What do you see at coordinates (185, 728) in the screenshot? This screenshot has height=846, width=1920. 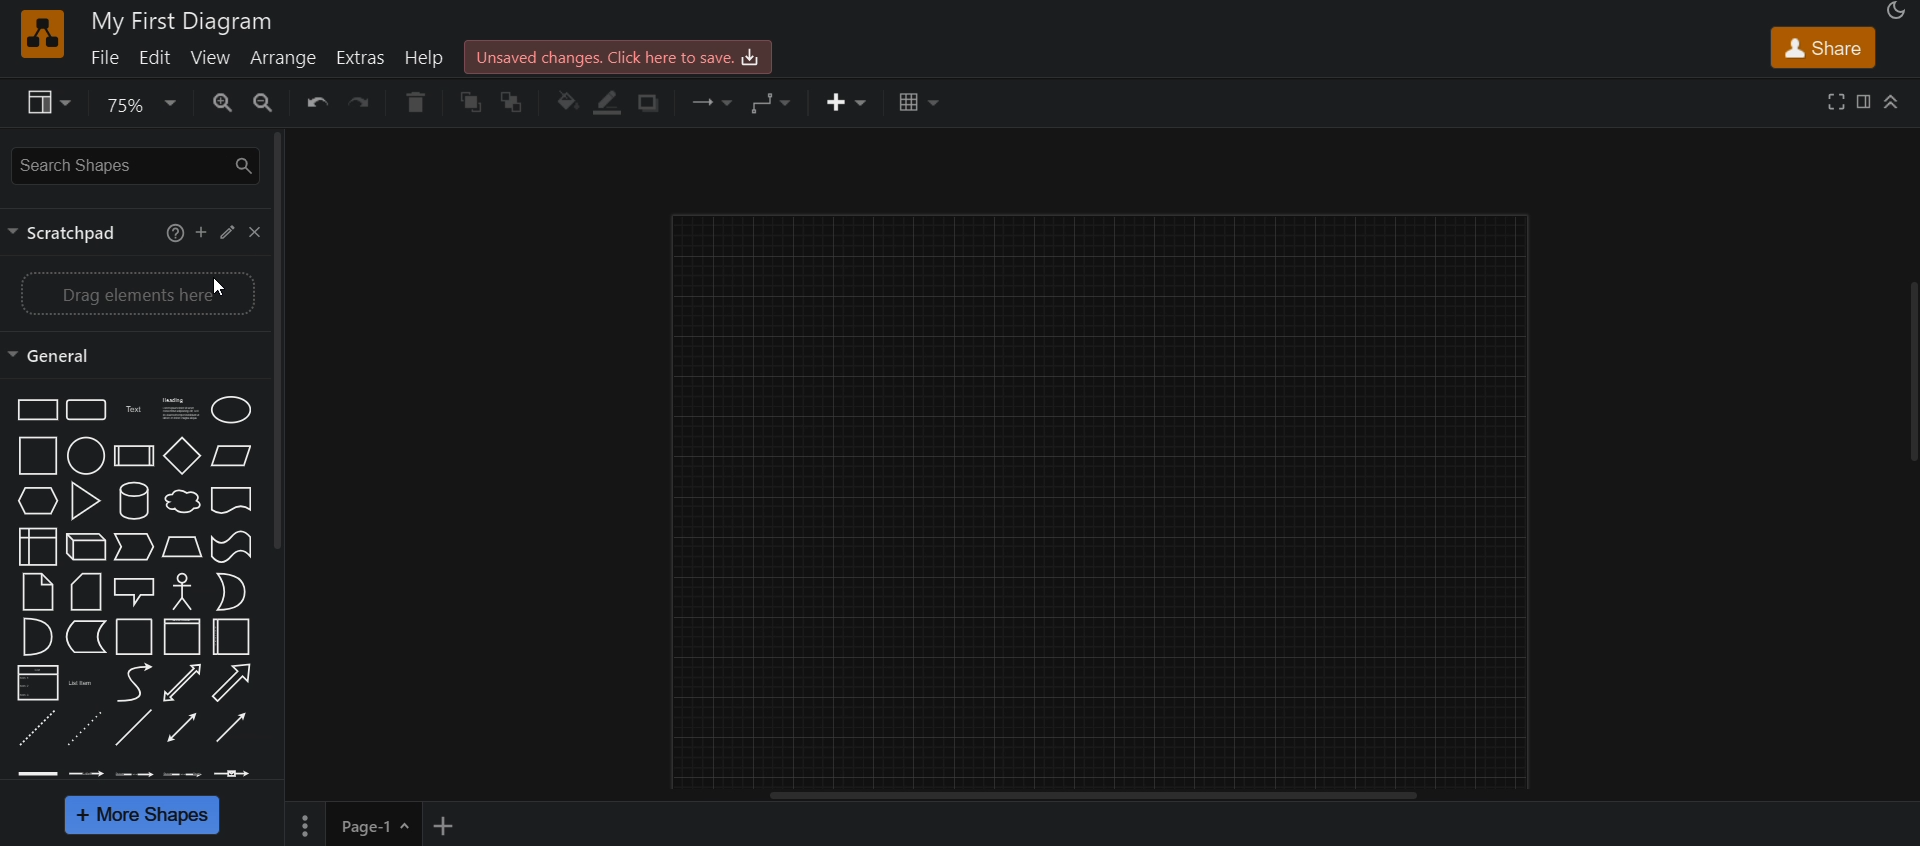 I see `two pages` at bounding box center [185, 728].